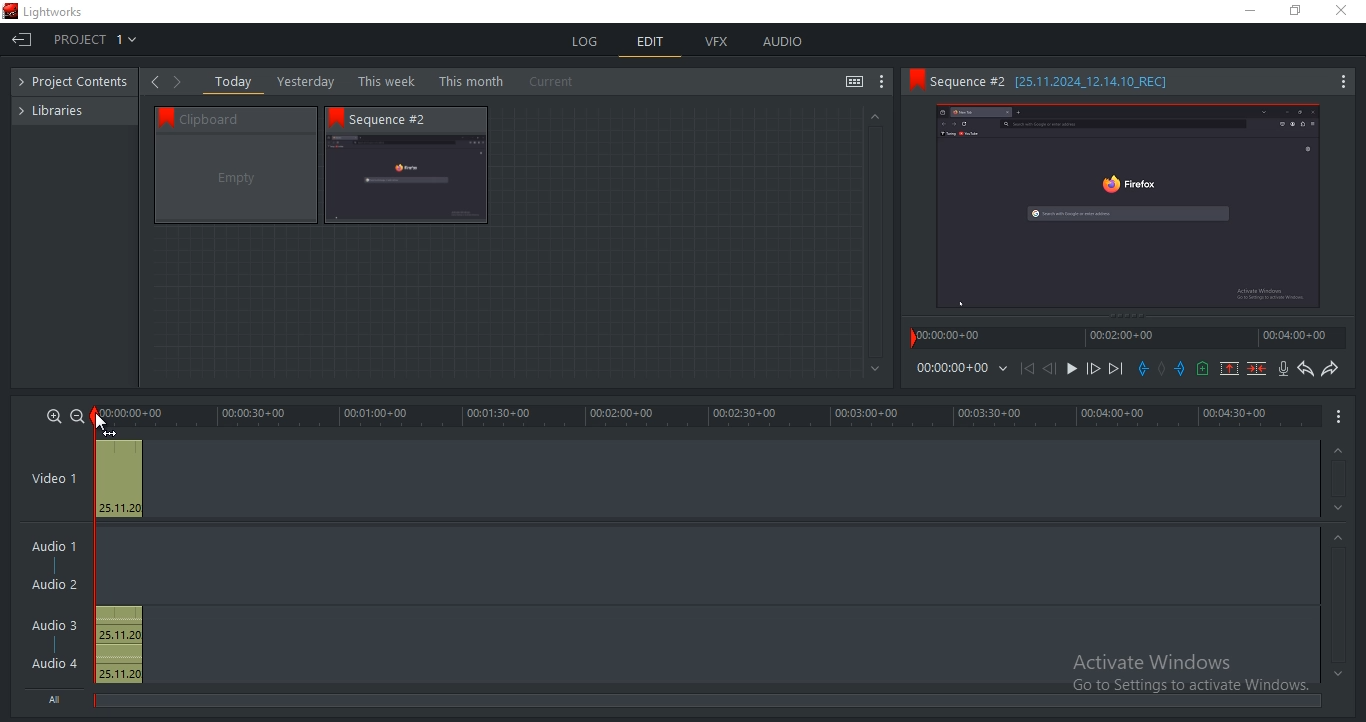 The image size is (1366, 722). I want to click on redo, so click(1329, 368).